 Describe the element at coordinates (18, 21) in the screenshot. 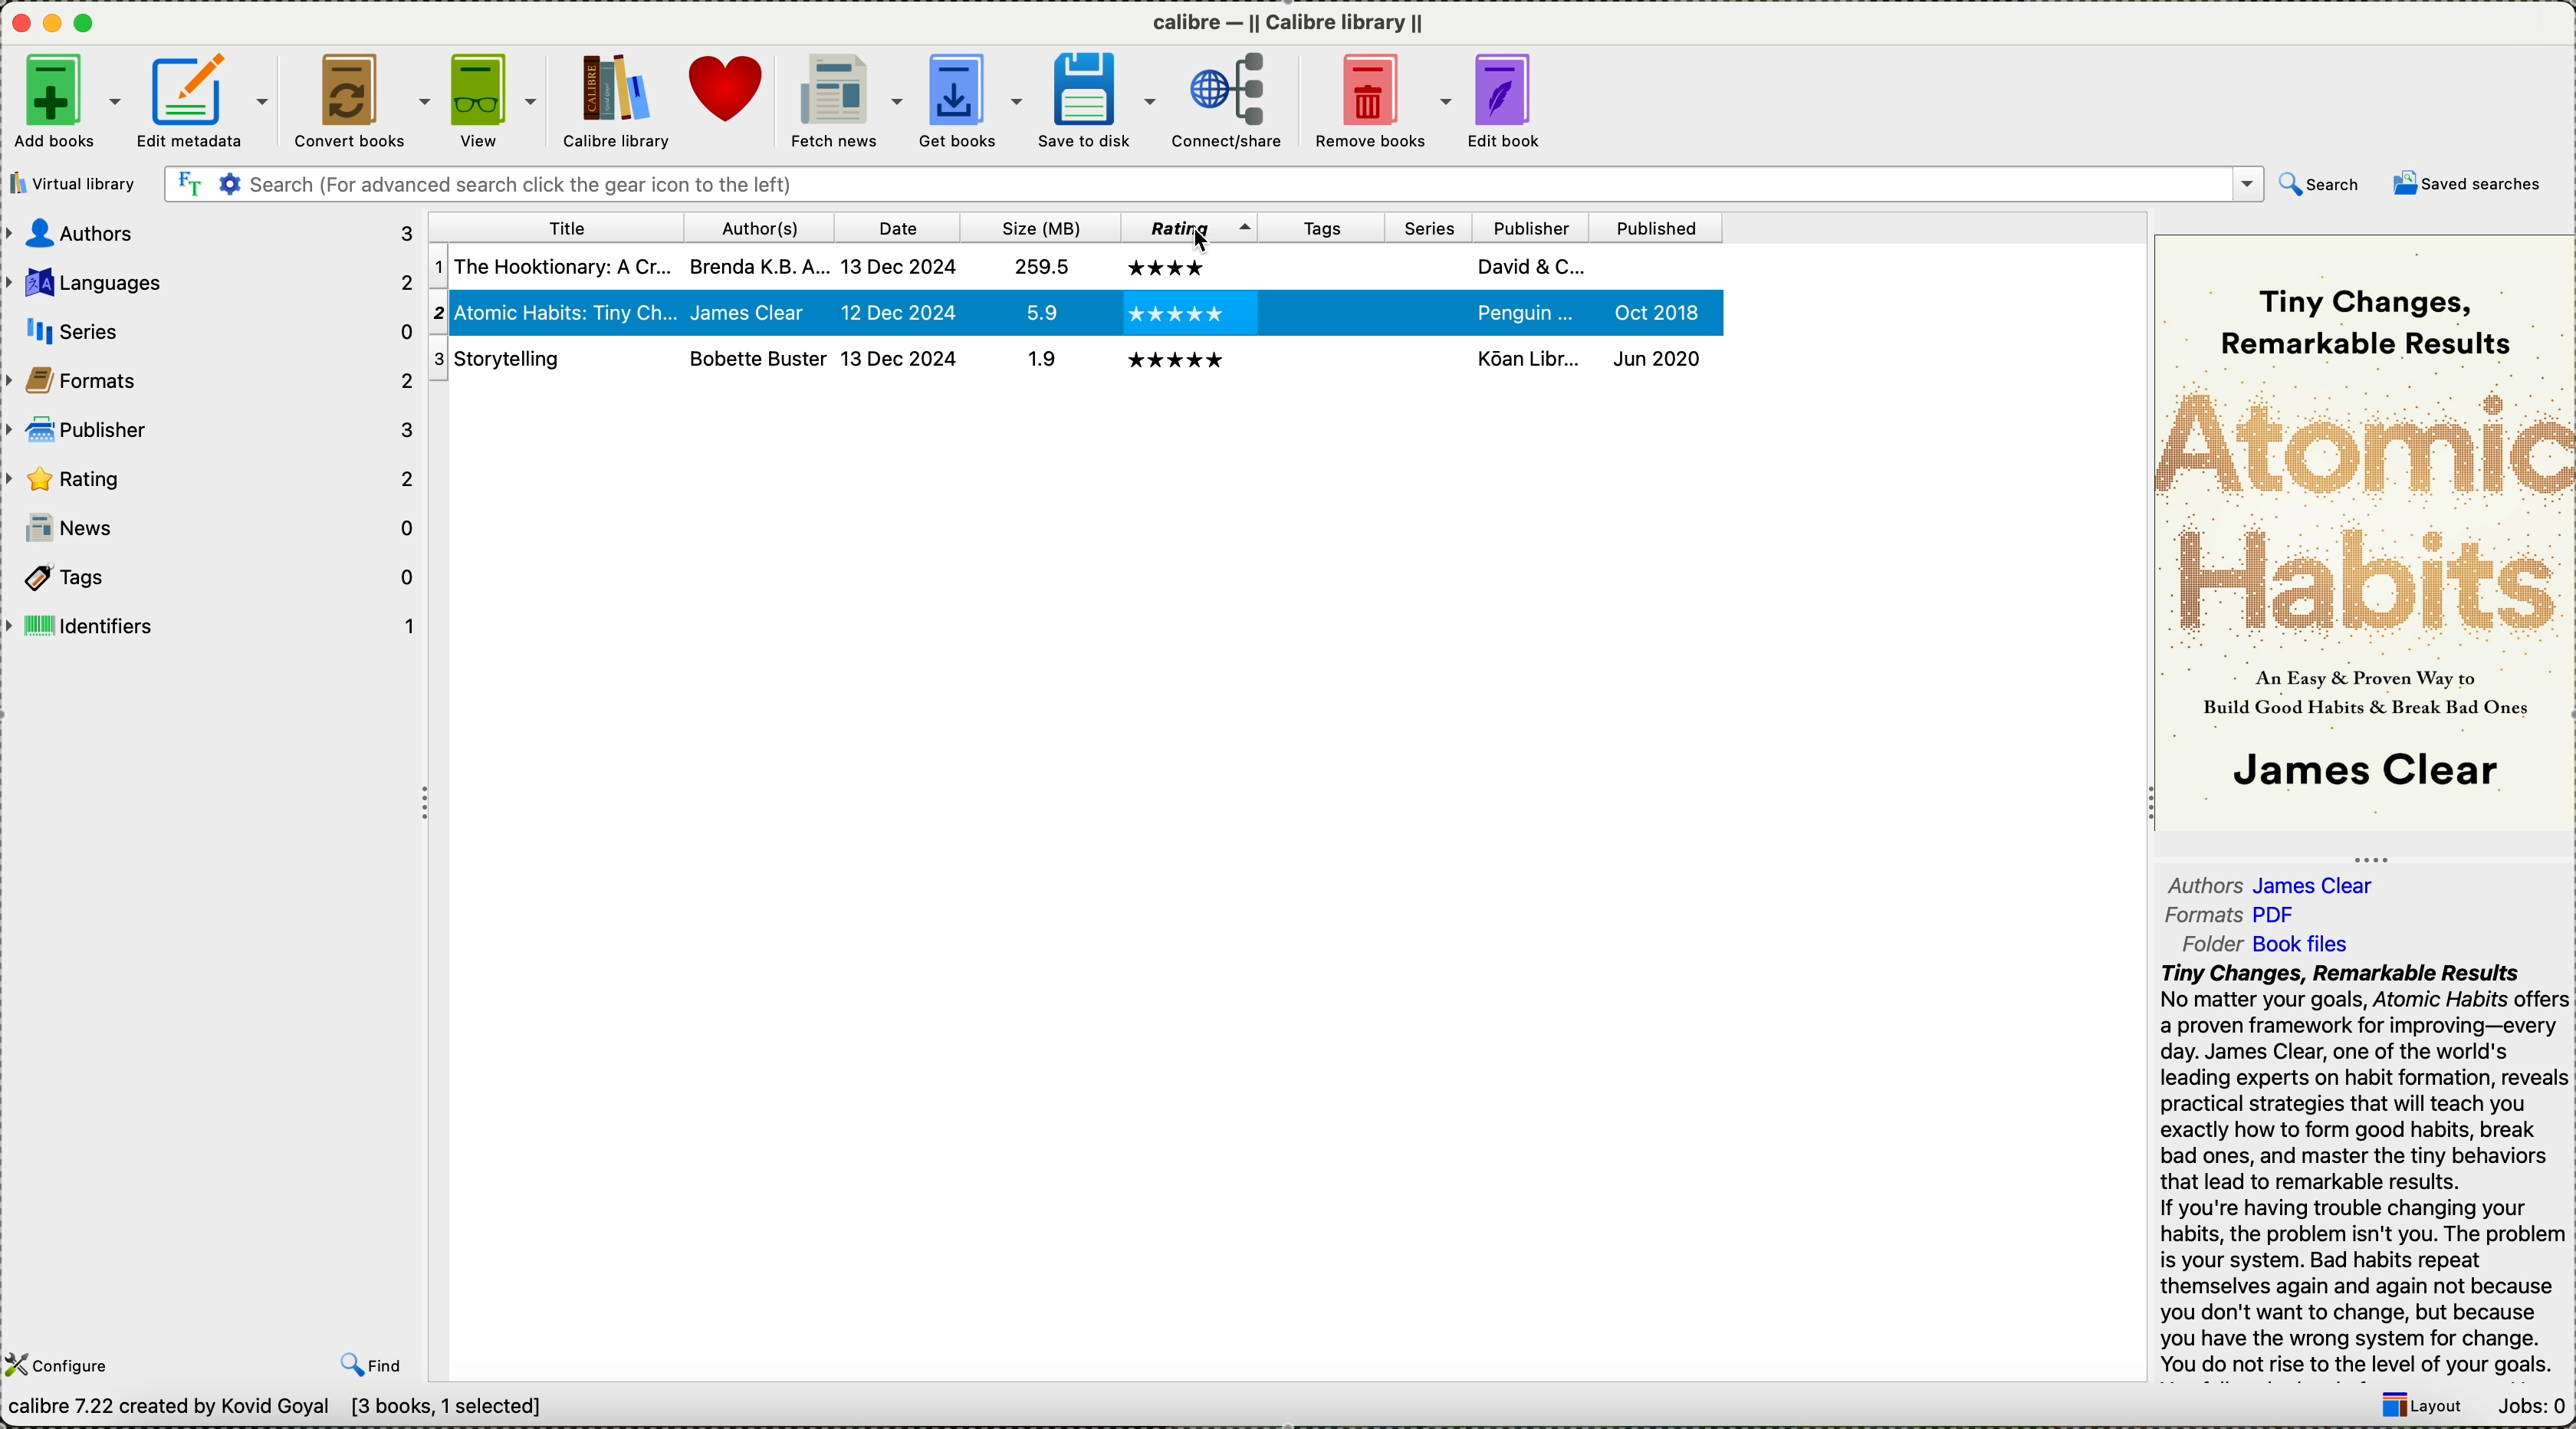

I see `close program` at that location.